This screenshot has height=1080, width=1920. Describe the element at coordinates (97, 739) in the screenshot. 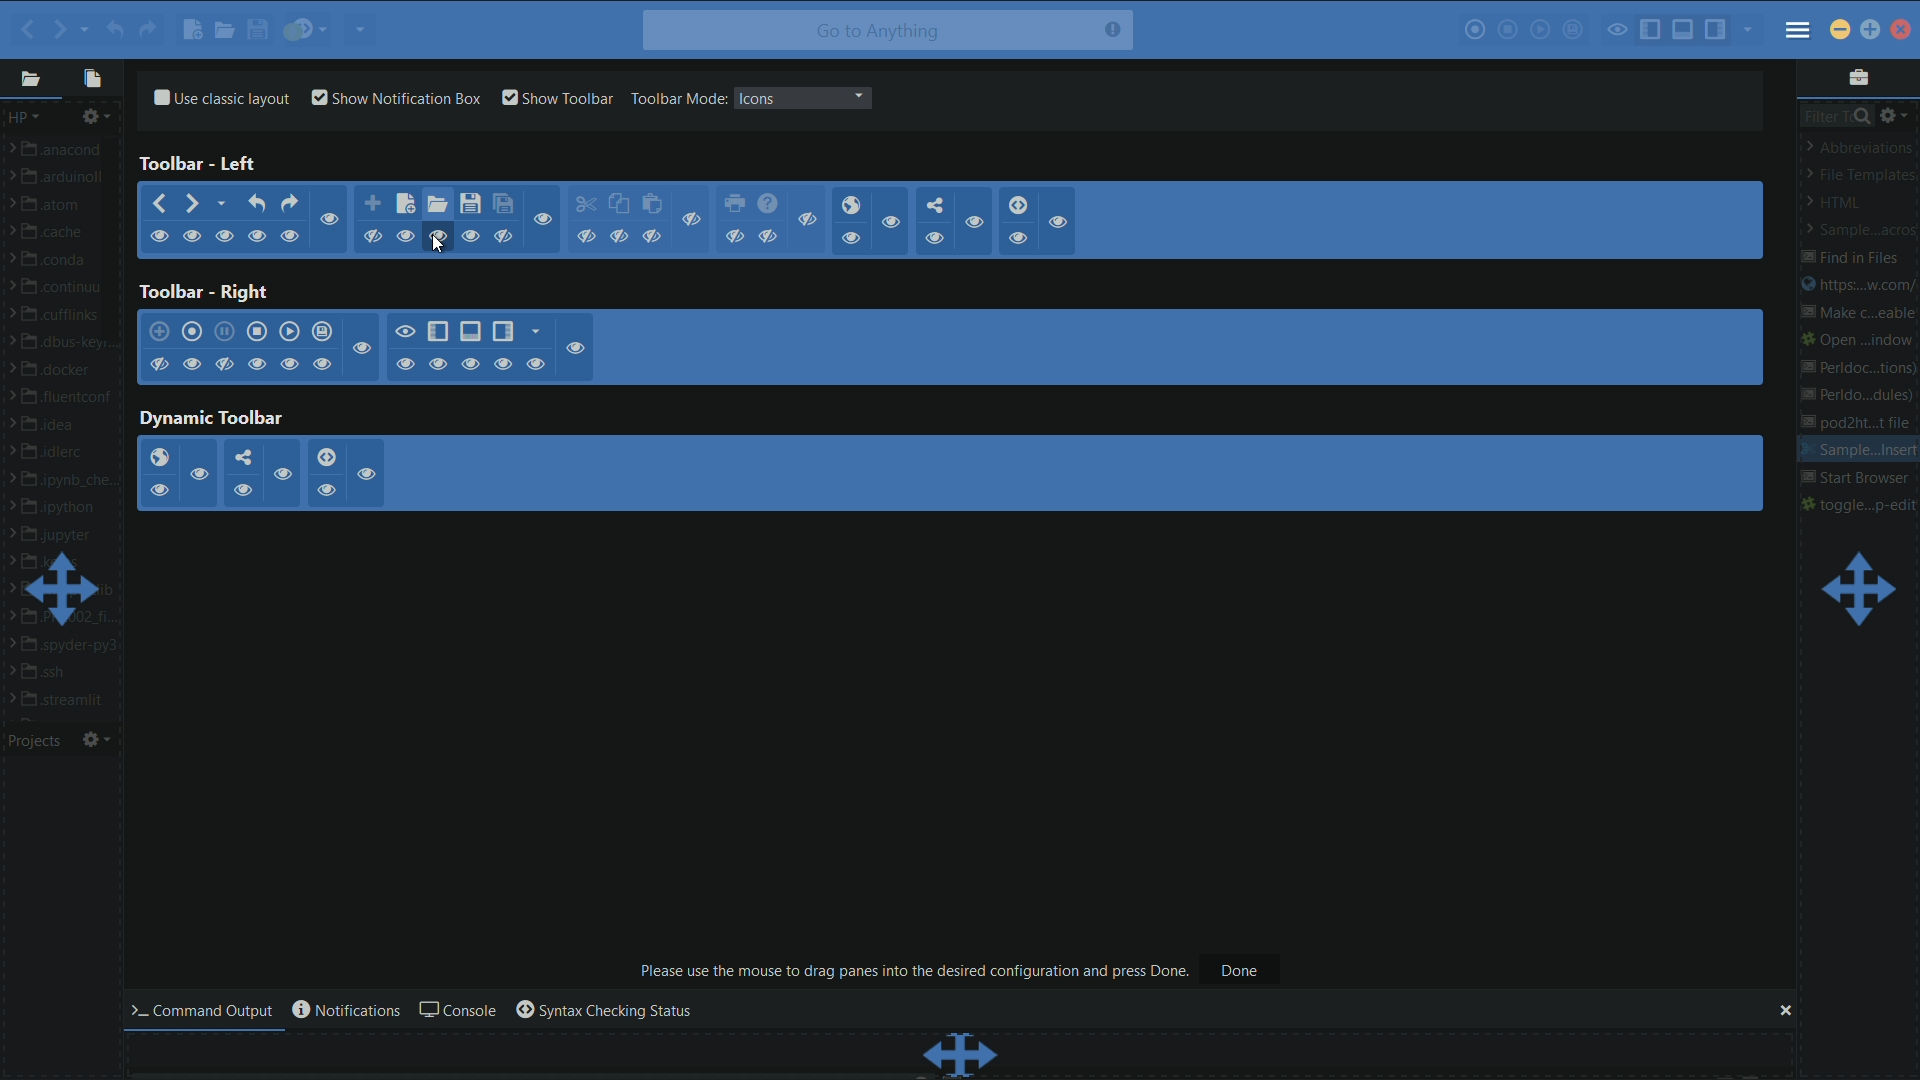

I see `Settings` at that location.